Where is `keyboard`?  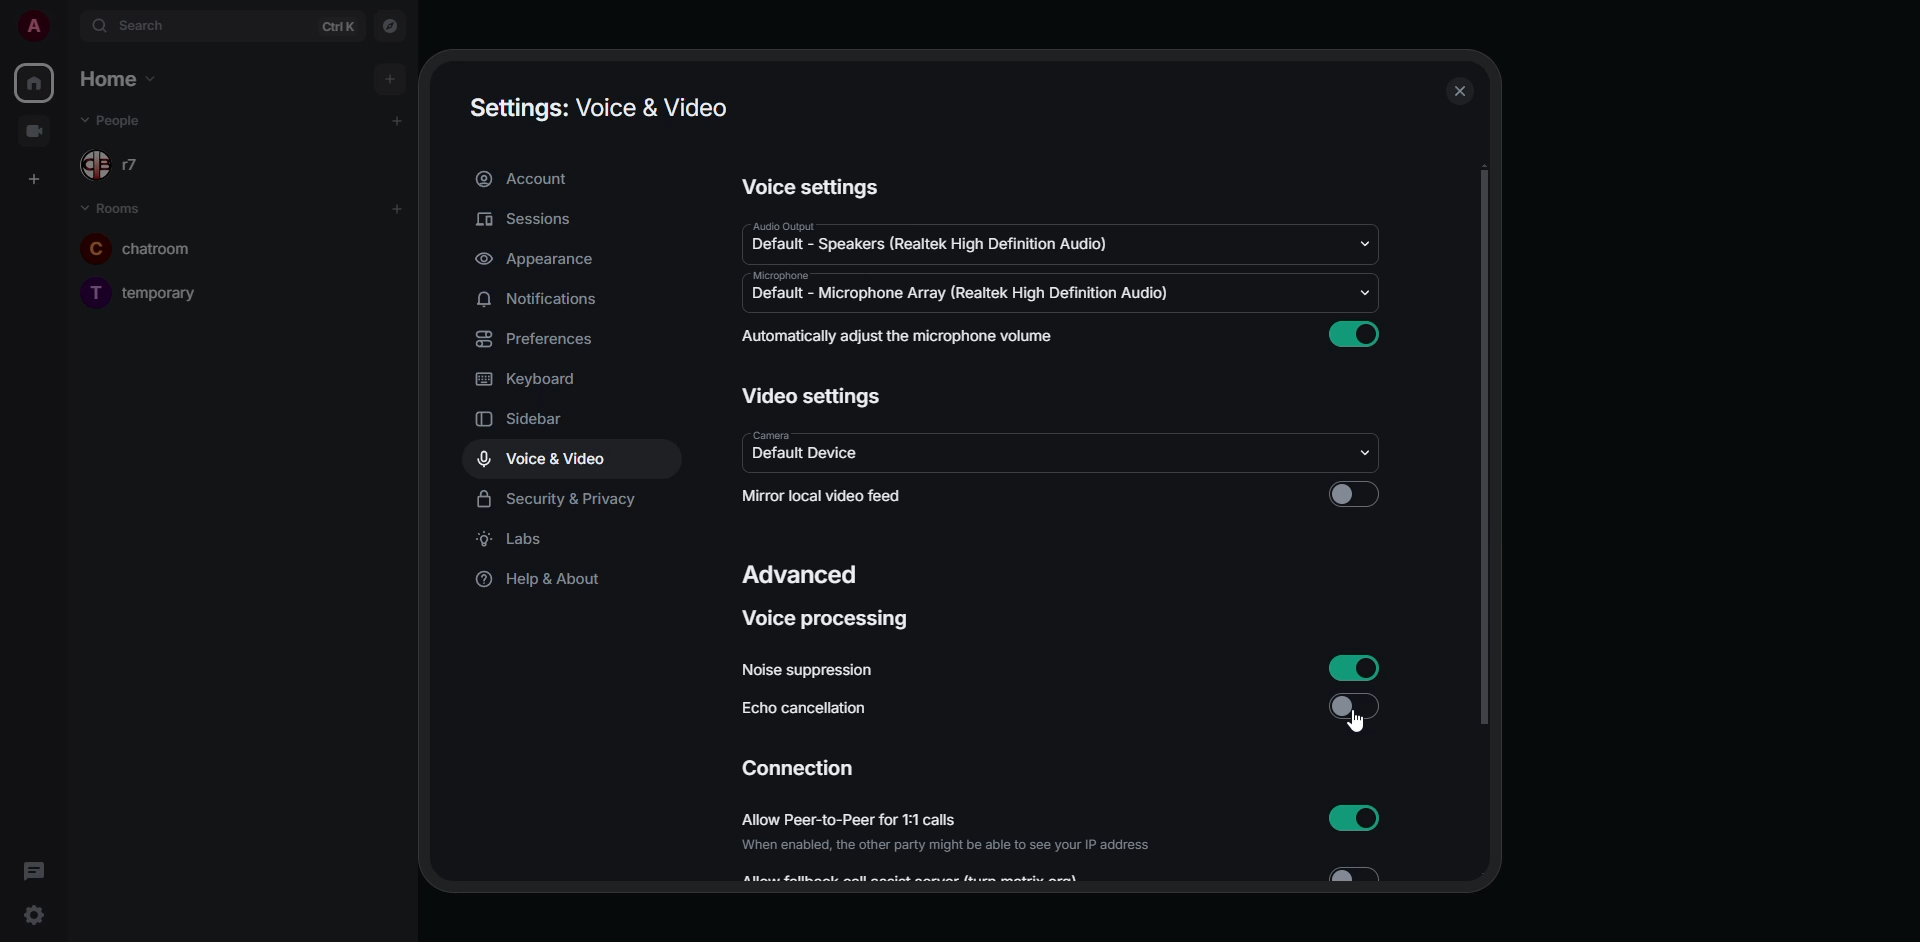 keyboard is located at coordinates (534, 379).